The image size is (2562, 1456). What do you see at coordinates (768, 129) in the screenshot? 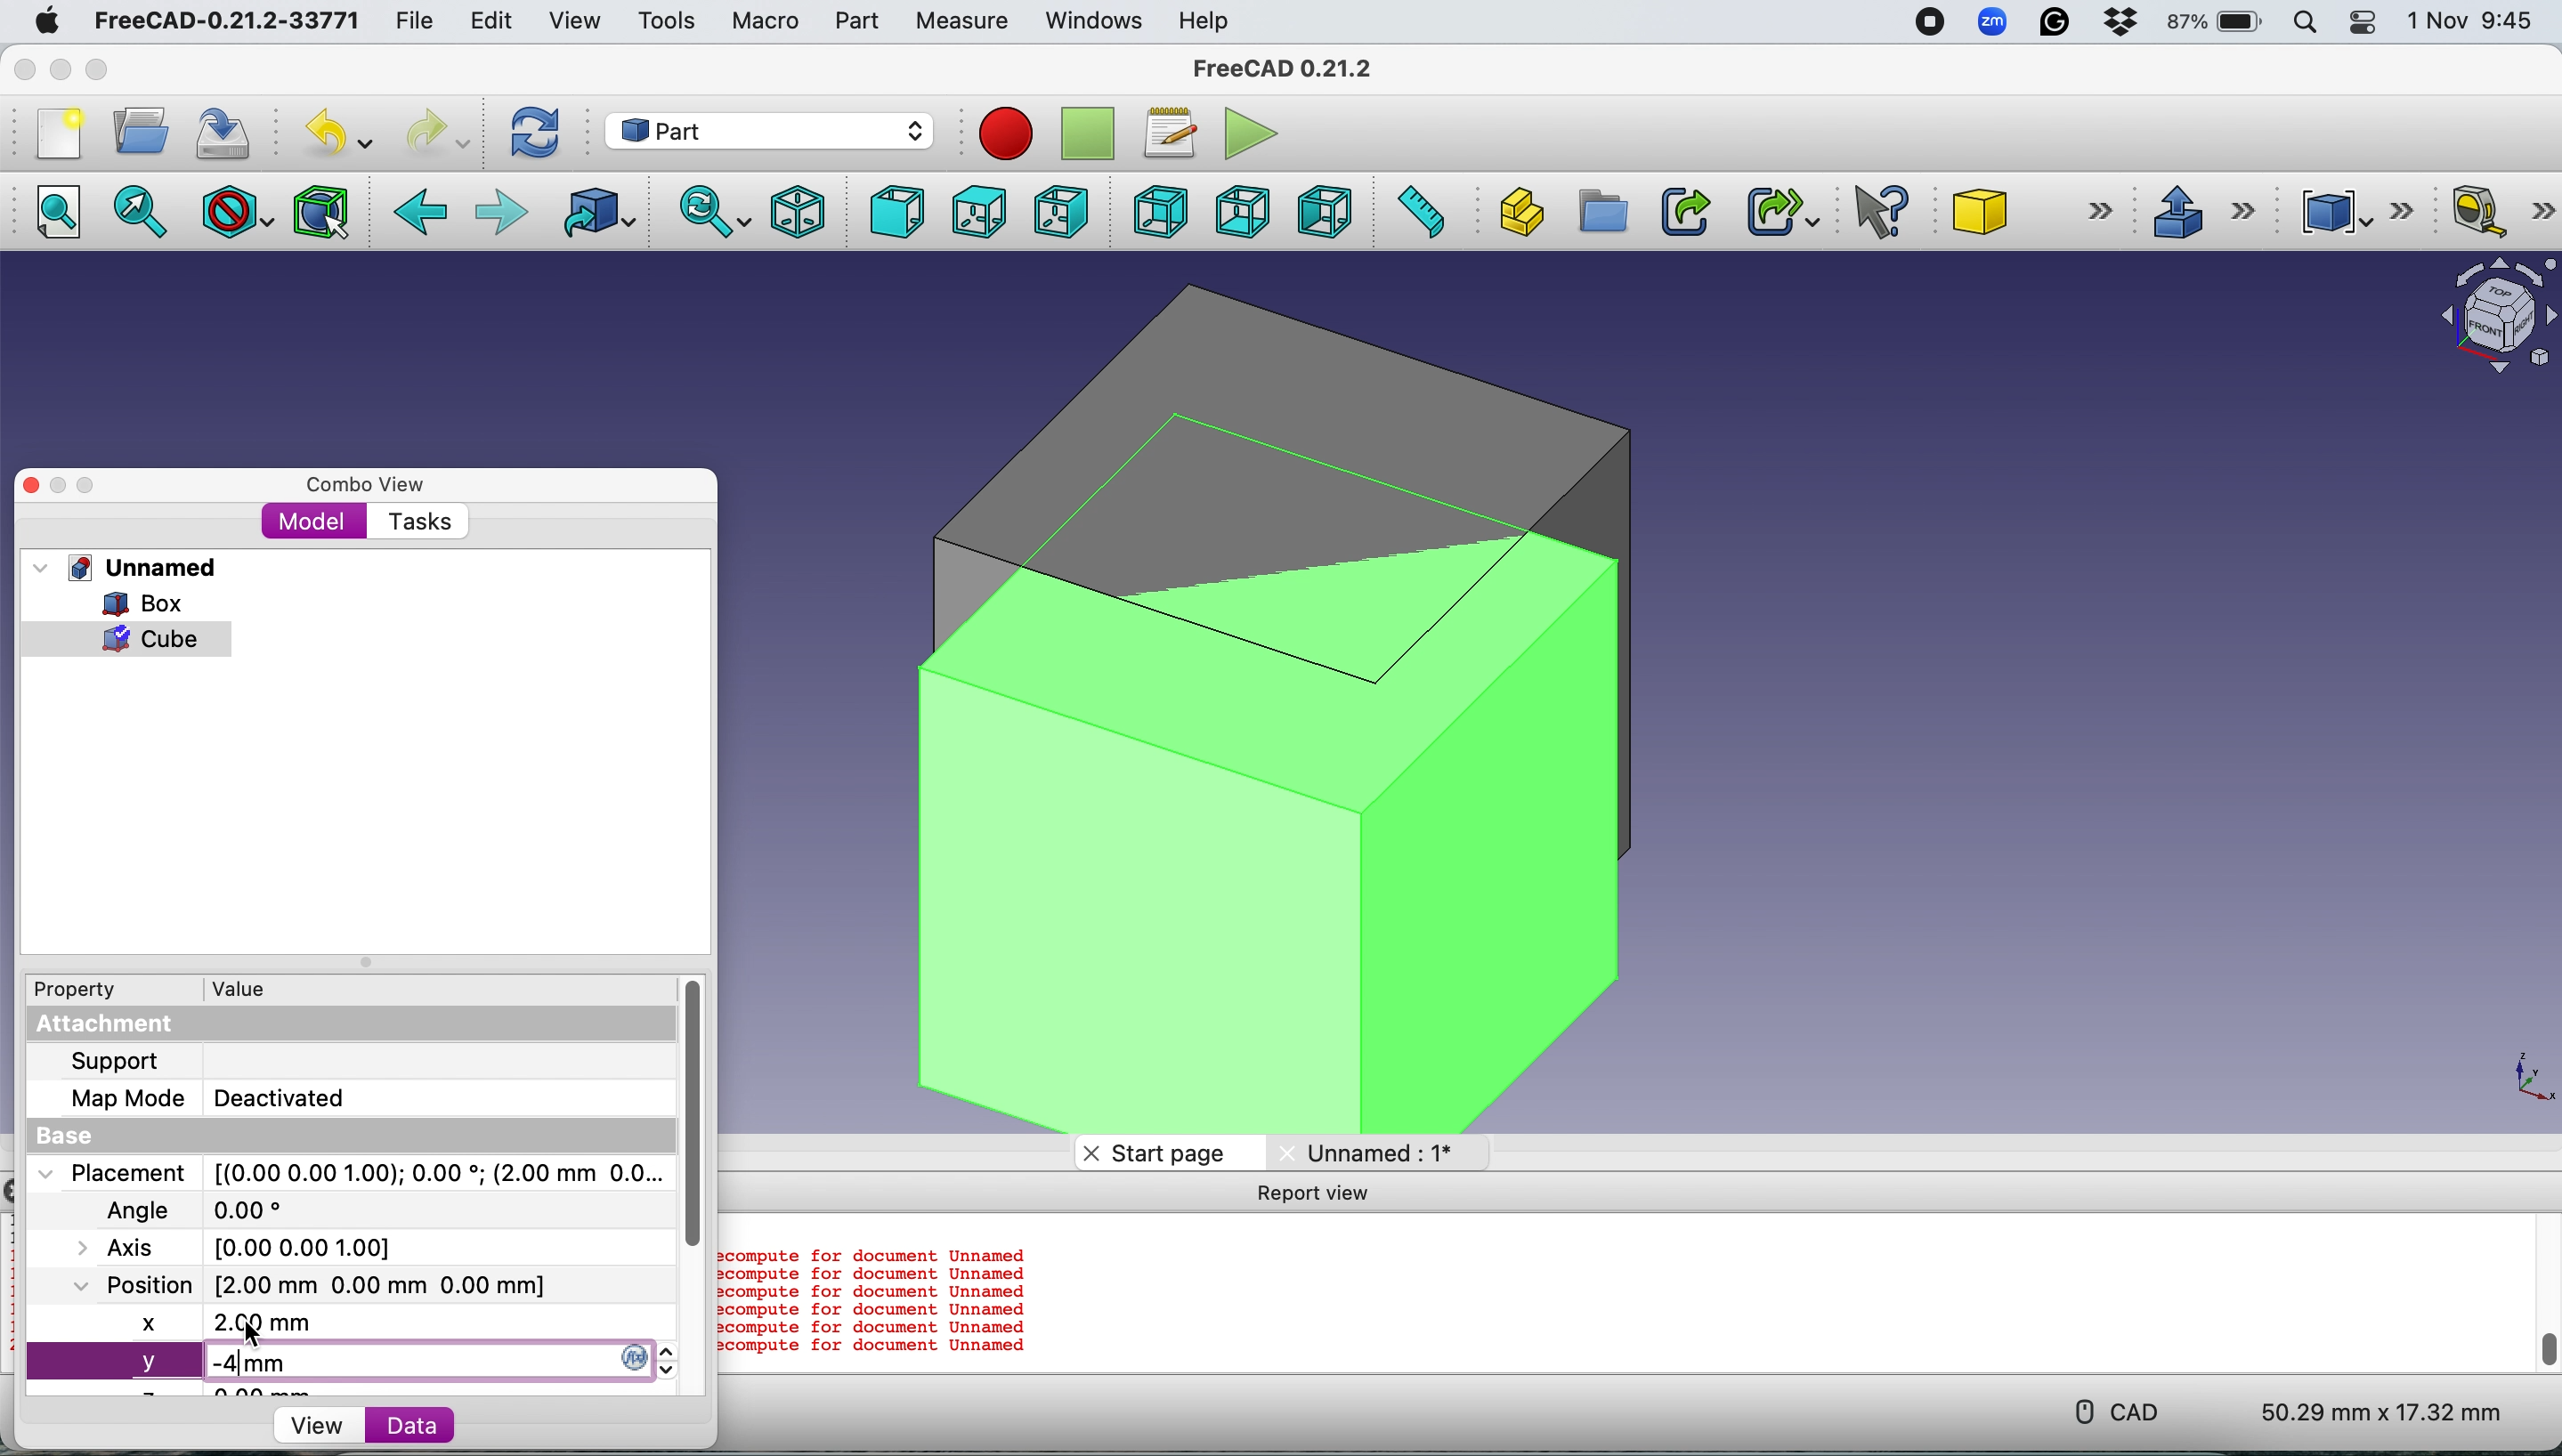
I see `Workbench` at bounding box center [768, 129].